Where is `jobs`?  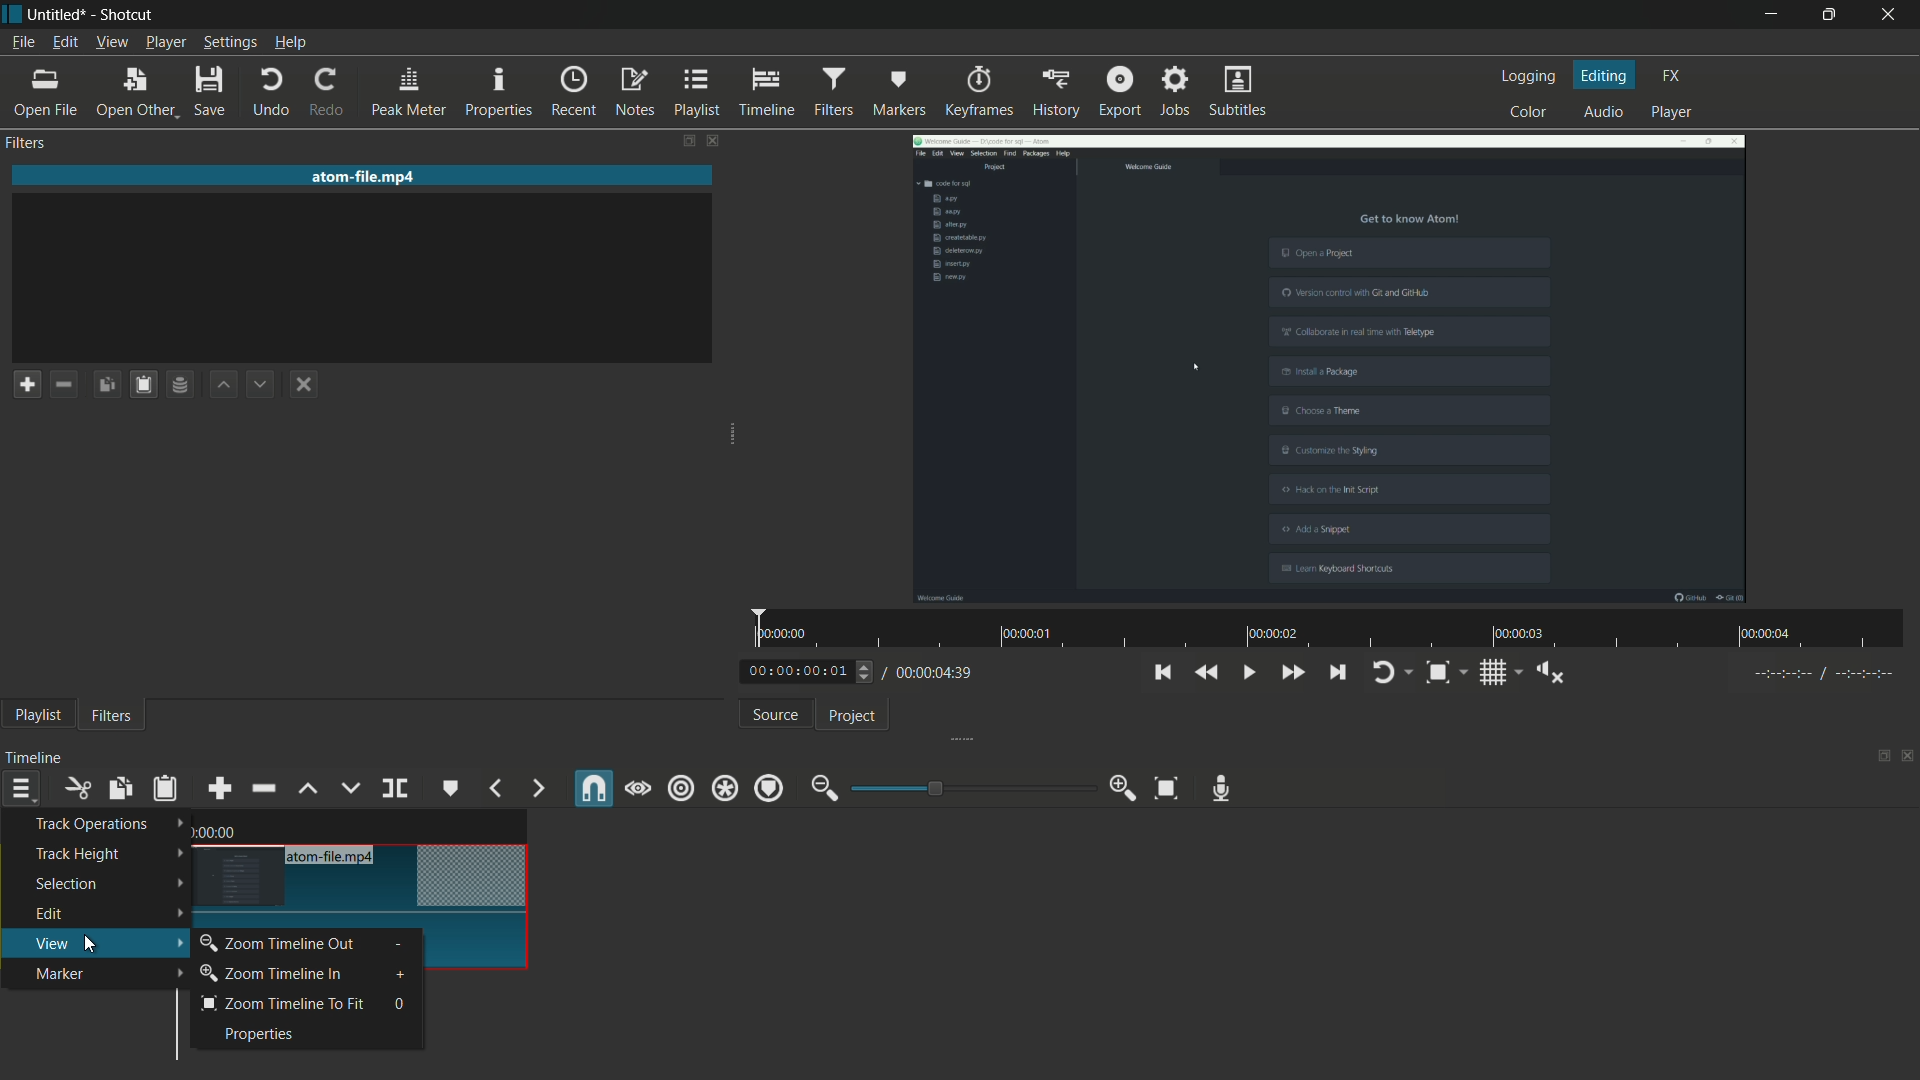 jobs is located at coordinates (1175, 90).